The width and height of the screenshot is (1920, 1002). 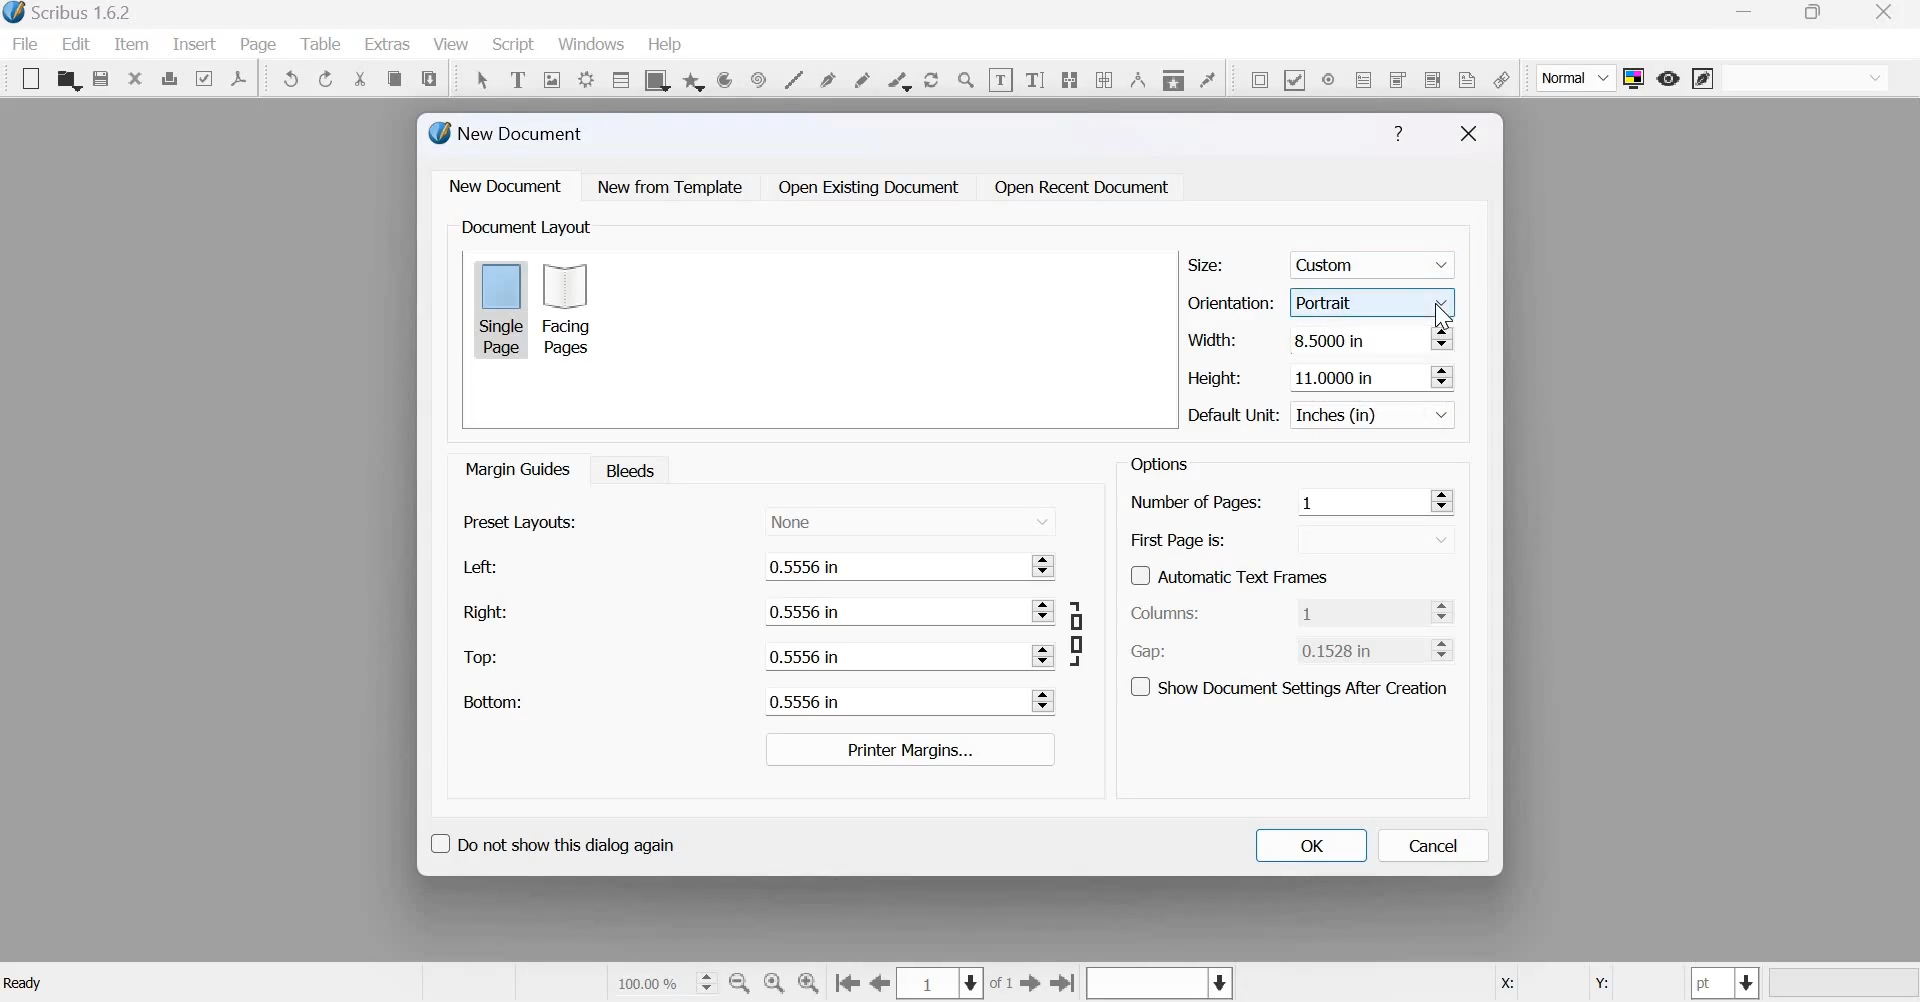 What do you see at coordinates (203, 77) in the screenshot?
I see `Preflight verifier` at bounding box center [203, 77].